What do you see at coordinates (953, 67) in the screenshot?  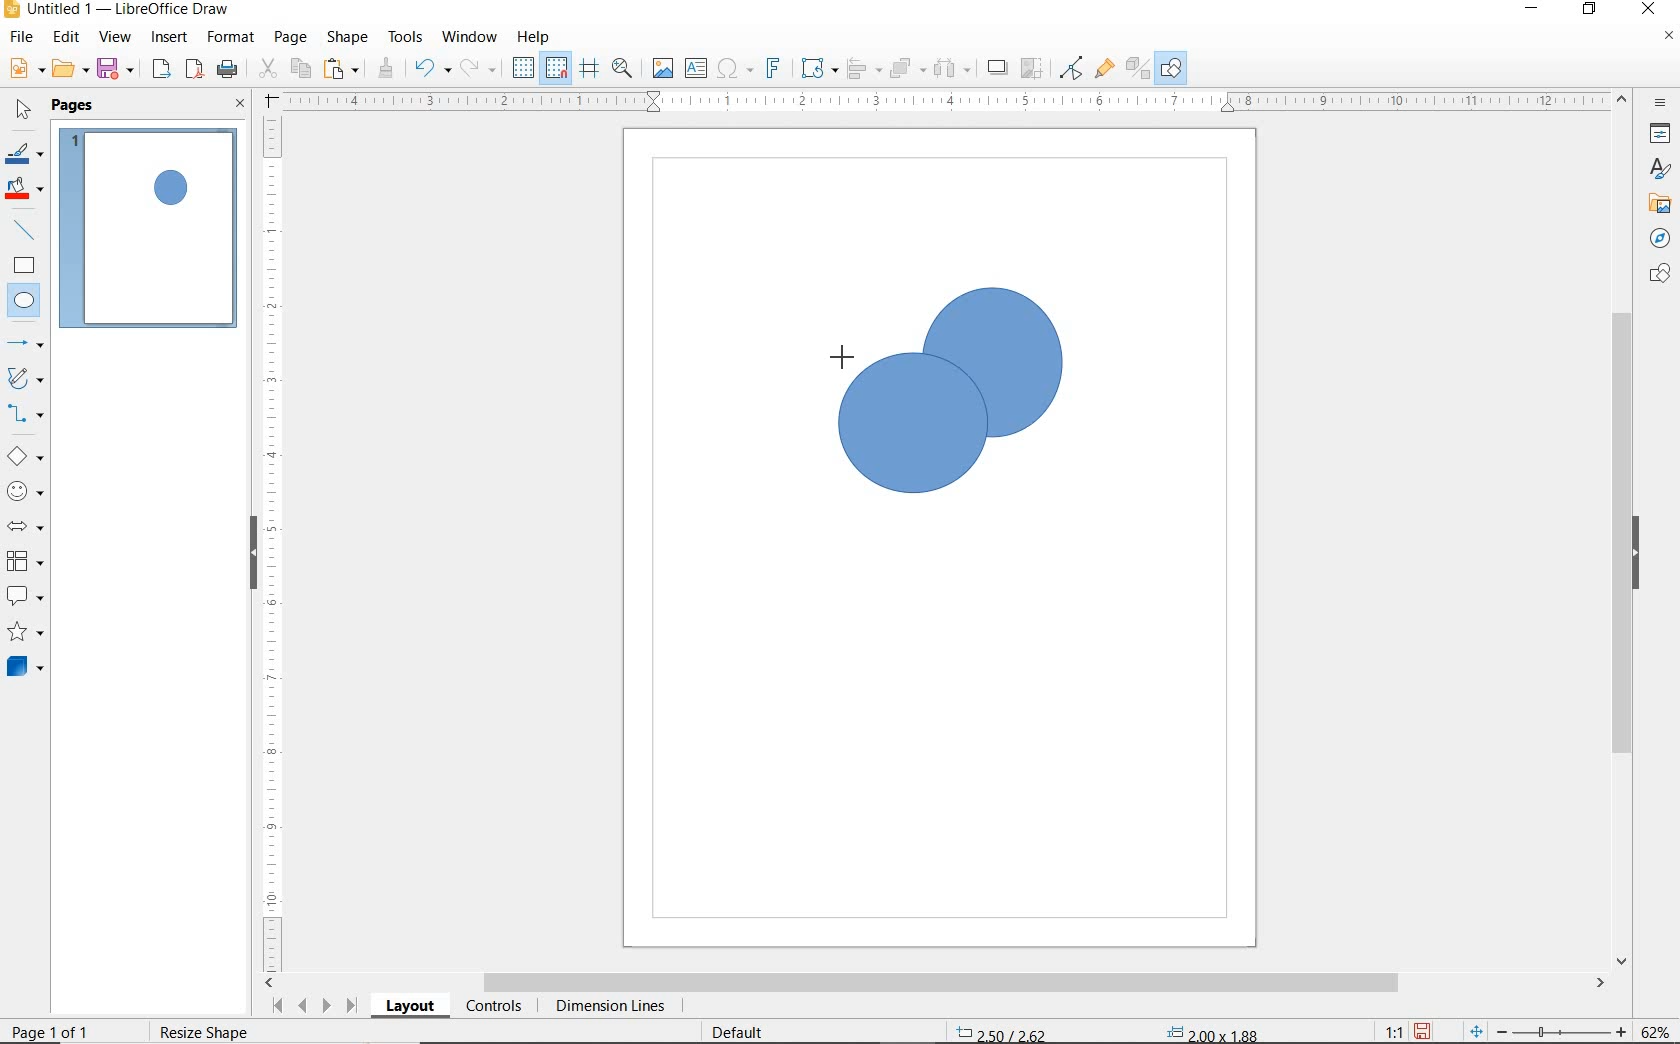 I see `SELECT AT LEAST 3 OBJECTS TO DISTRIBUTE` at bounding box center [953, 67].